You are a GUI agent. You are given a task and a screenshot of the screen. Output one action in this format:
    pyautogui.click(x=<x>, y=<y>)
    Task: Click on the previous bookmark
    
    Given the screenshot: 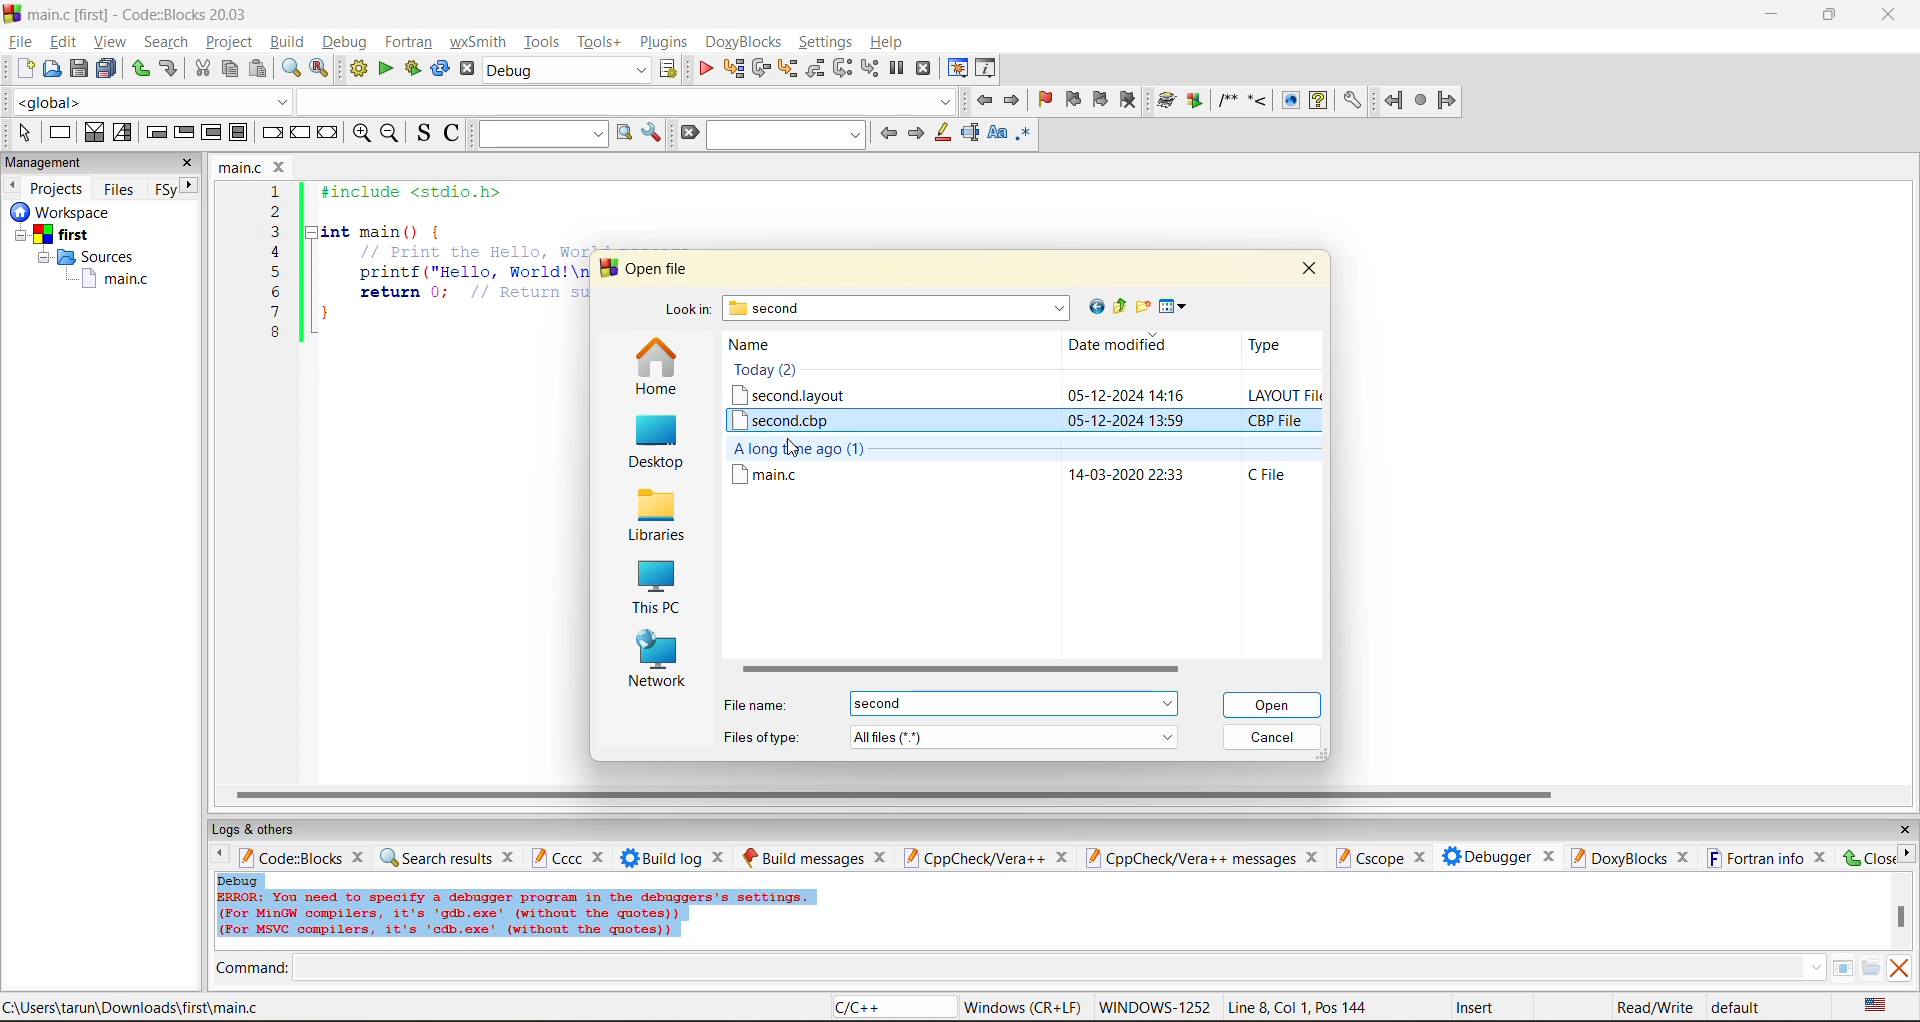 What is the action you would take?
    pyautogui.click(x=1073, y=99)
    